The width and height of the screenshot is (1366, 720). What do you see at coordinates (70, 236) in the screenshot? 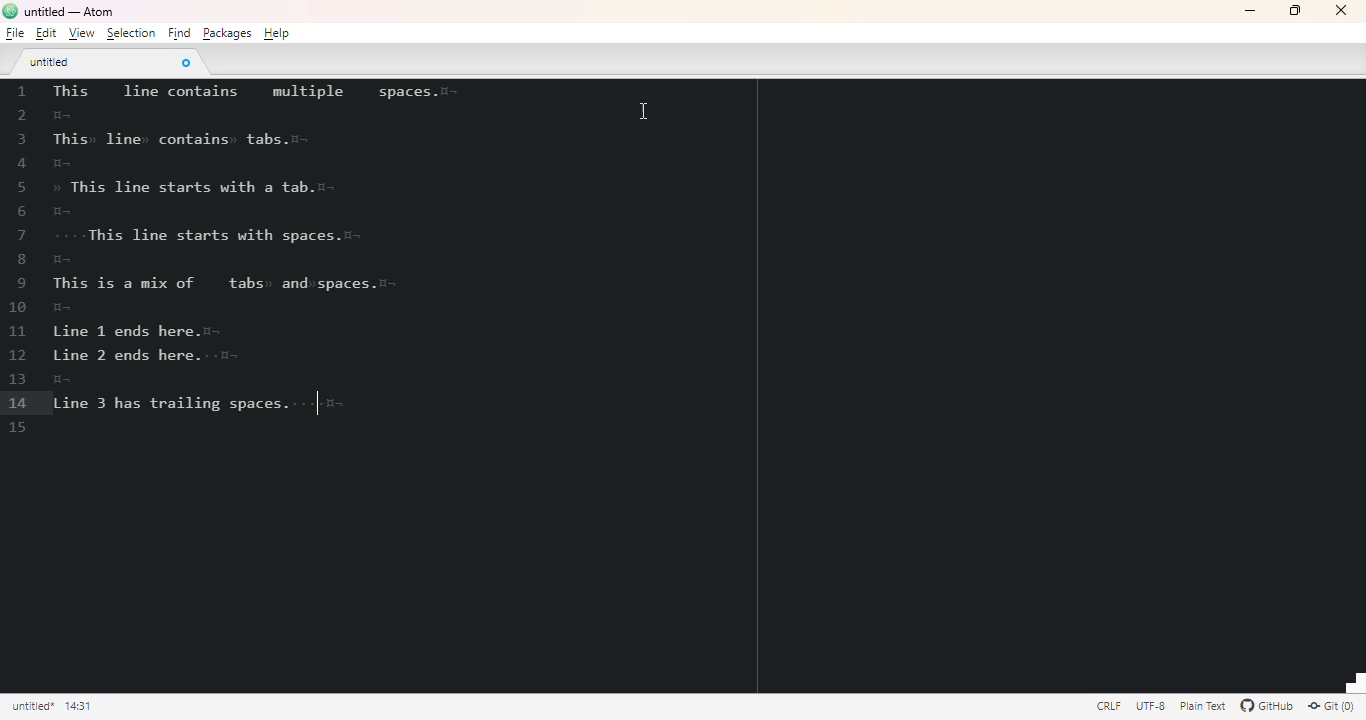
I see `invisible character` at bounding box center [70, 236].